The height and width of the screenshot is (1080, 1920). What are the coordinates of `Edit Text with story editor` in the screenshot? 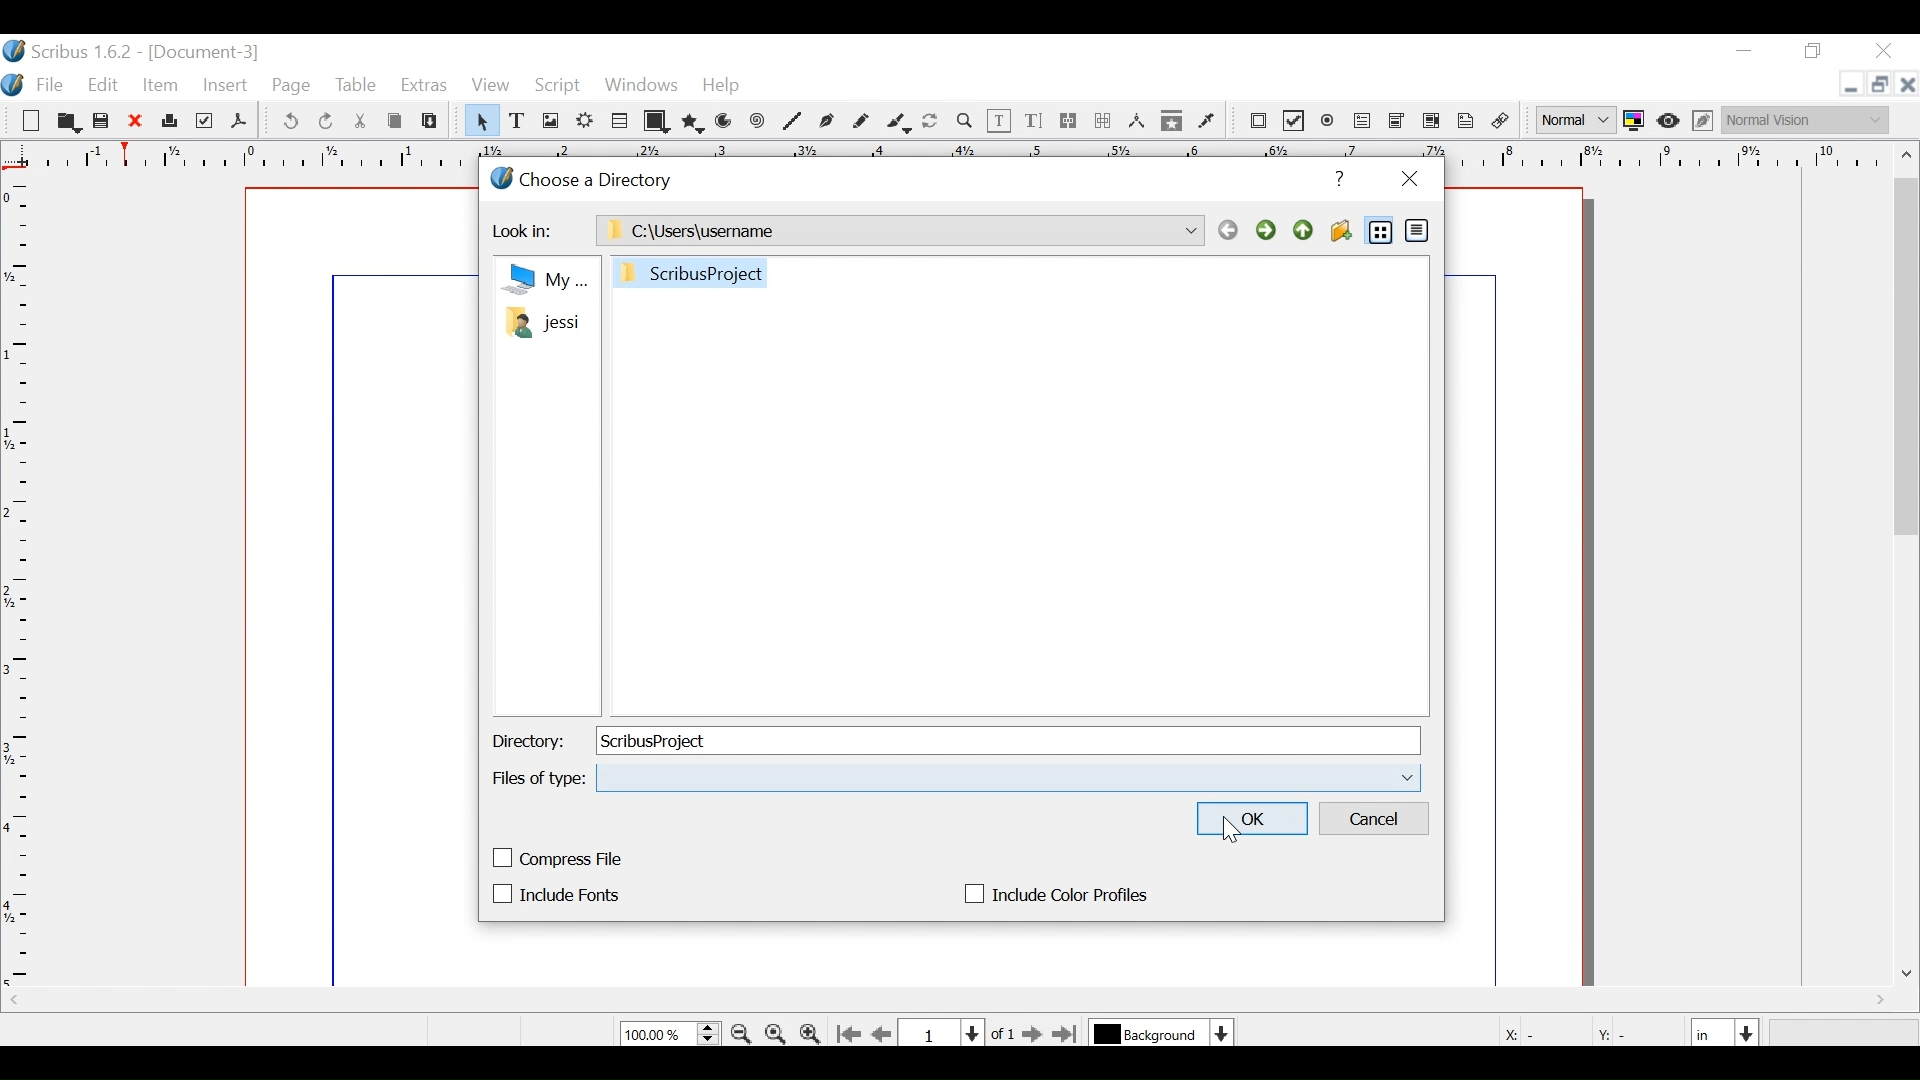 It's located at (1034, 120).